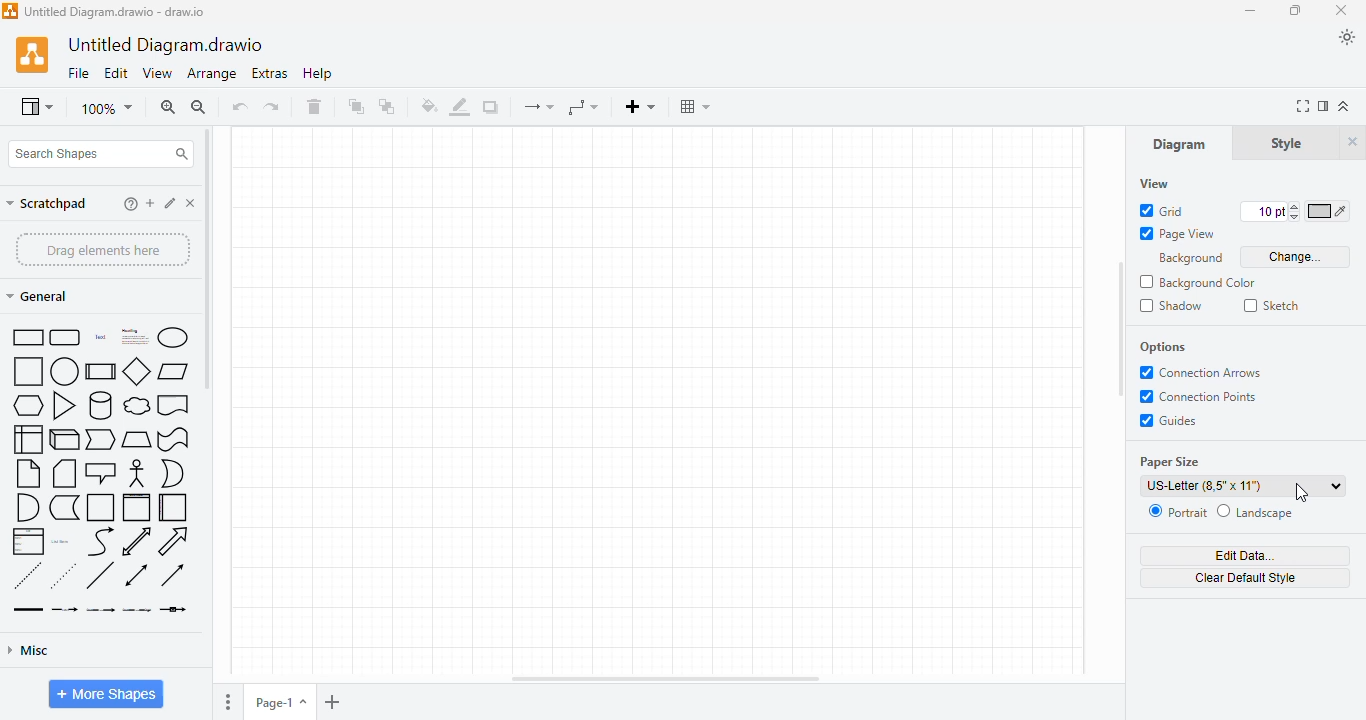 This screenshot has width=1366, height=720. I want to click on page, so click(660, 399).